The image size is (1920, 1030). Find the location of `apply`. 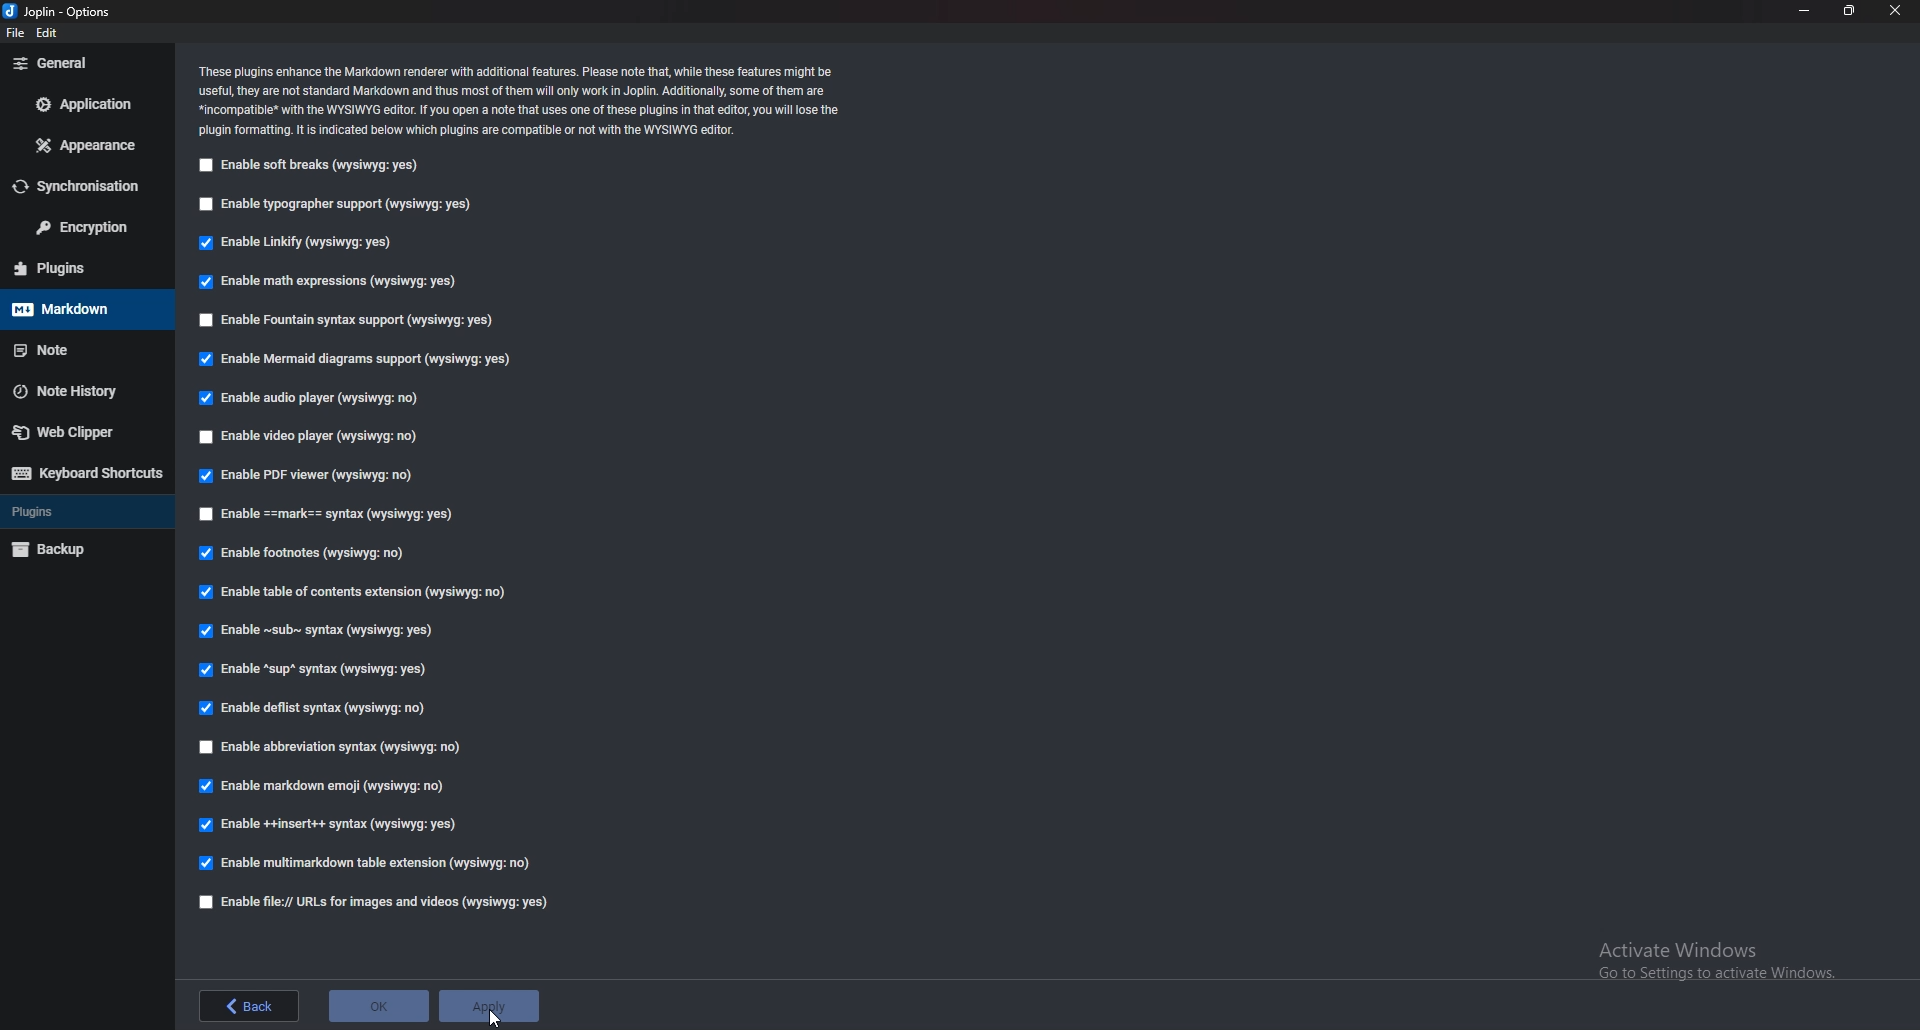

apply is located at coordinates (495, 1005).